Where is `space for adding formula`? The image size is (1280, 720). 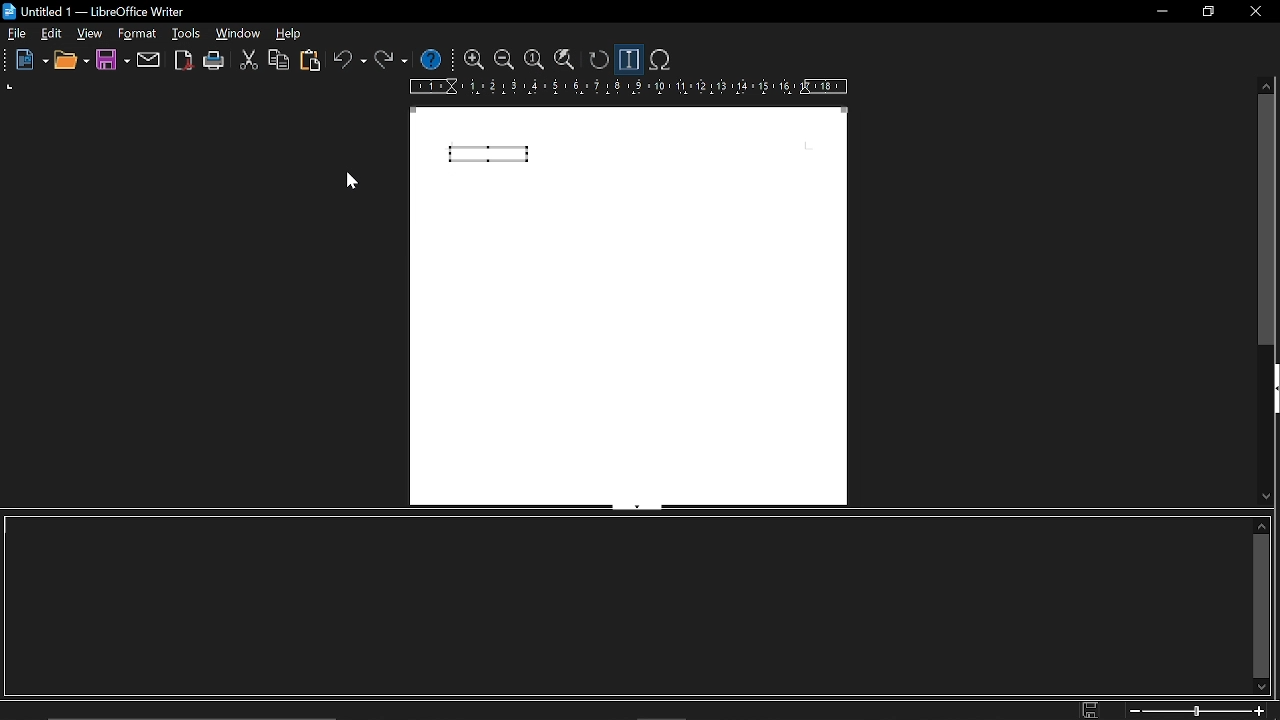
space for adding formula is located at coordinates (622, 606).